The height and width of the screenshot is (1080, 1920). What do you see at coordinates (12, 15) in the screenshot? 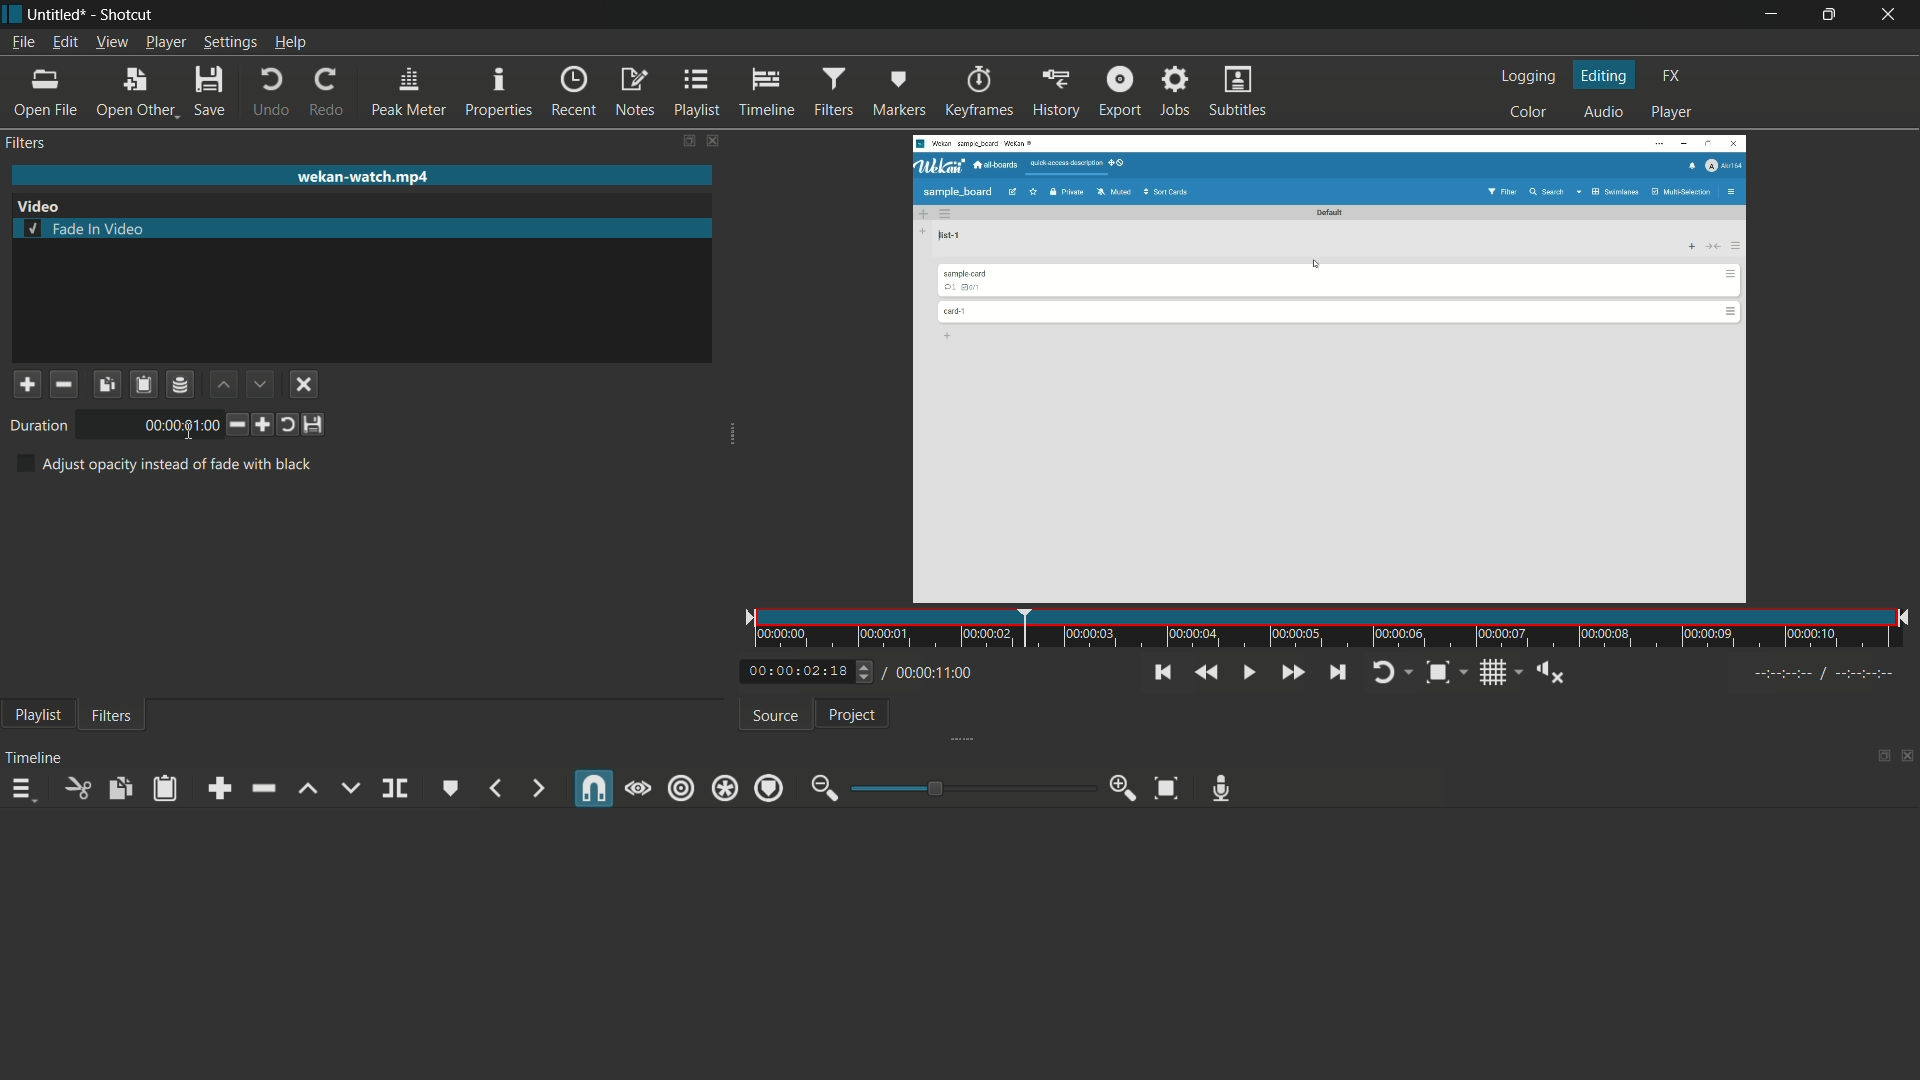
I see `app icon` at bounding box center [12, 15].